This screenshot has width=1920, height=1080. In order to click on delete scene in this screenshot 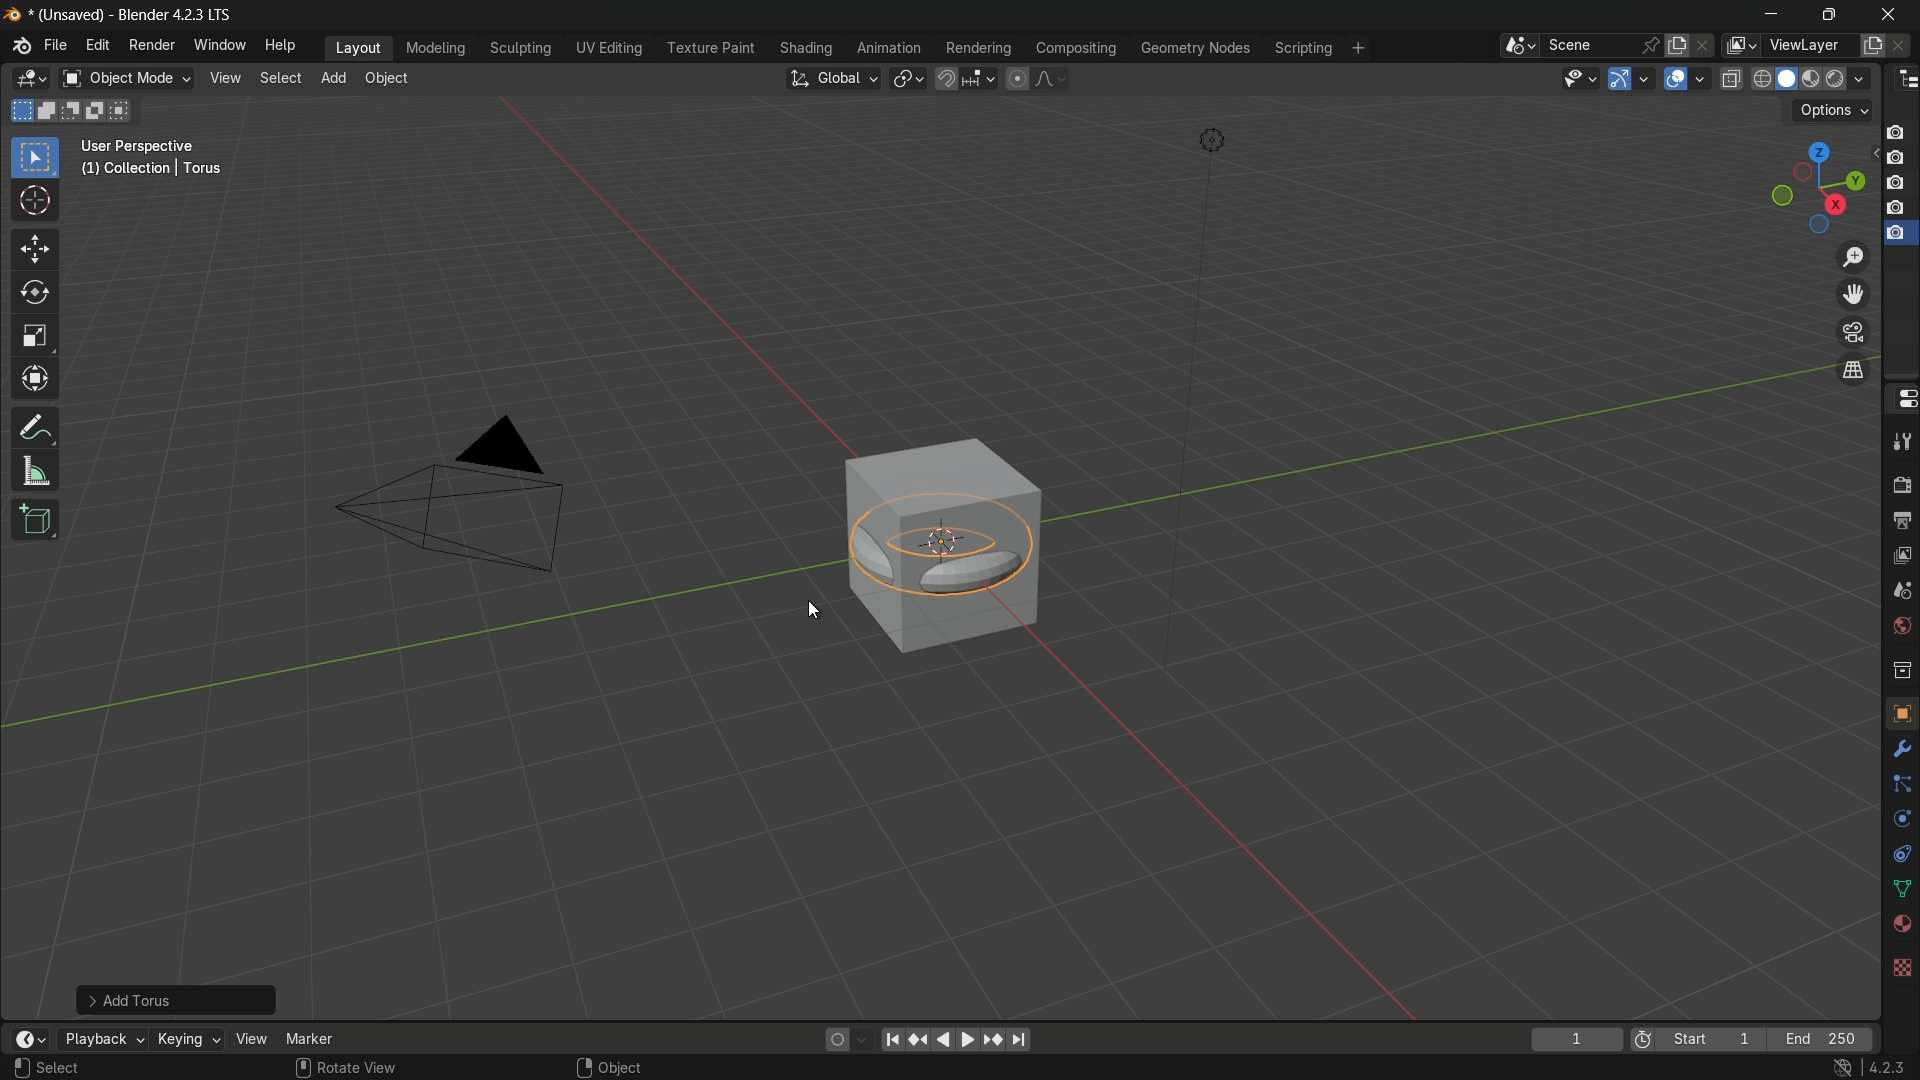, I will do `click(1705, 45)`.